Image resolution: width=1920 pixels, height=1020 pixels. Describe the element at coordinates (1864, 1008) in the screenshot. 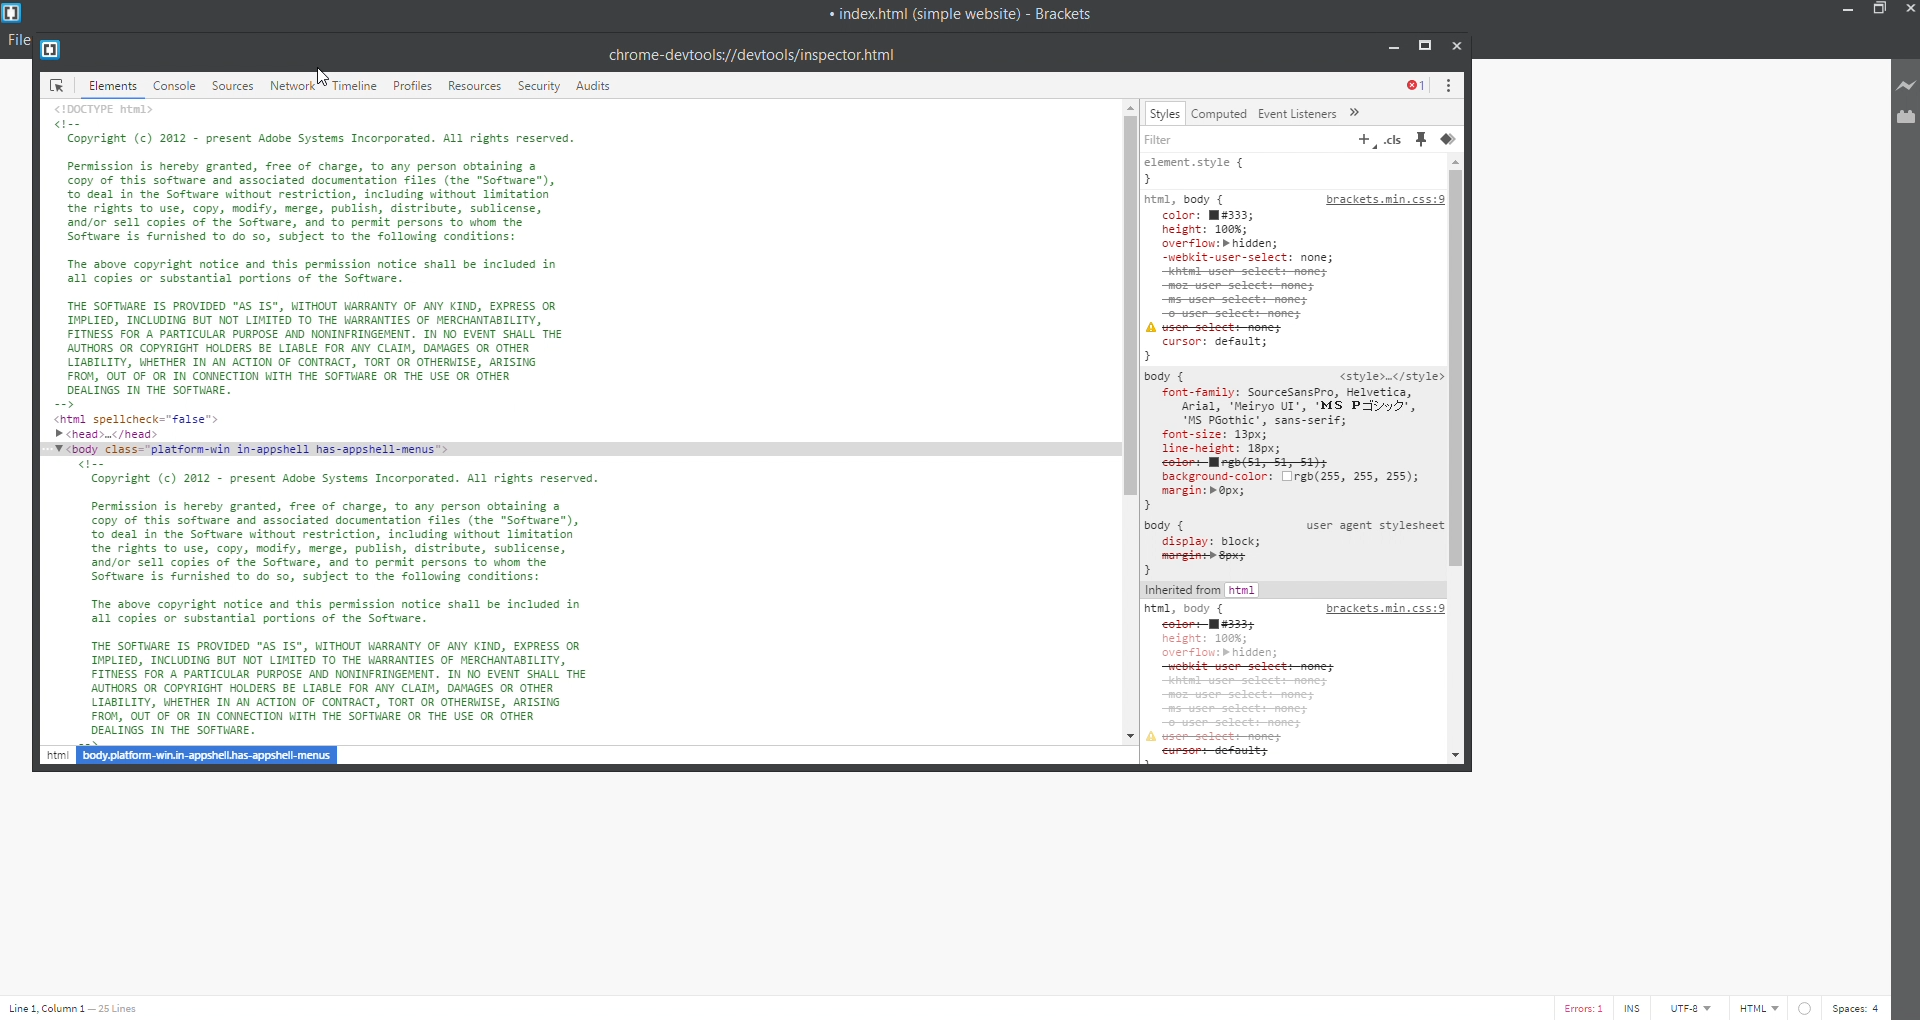

I see `space count` at that location.